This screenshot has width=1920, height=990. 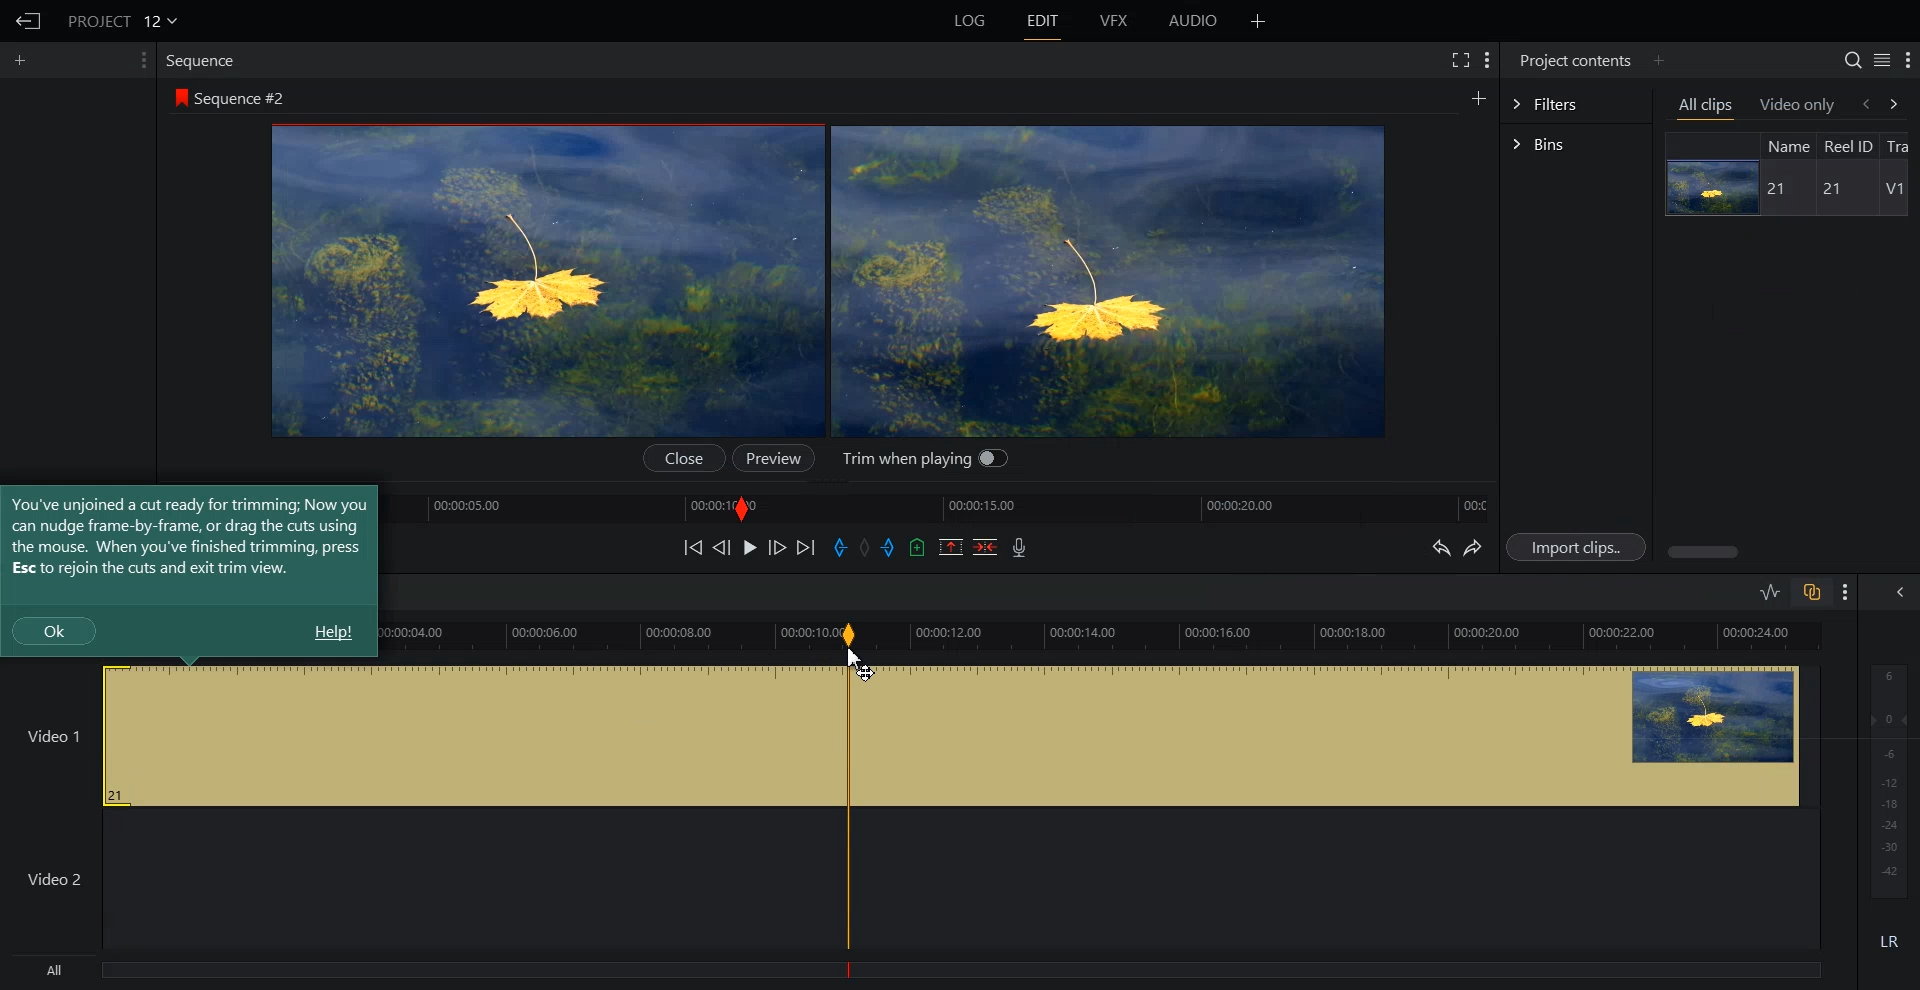 I want to click on Go Back, so click(x=26, y=21).